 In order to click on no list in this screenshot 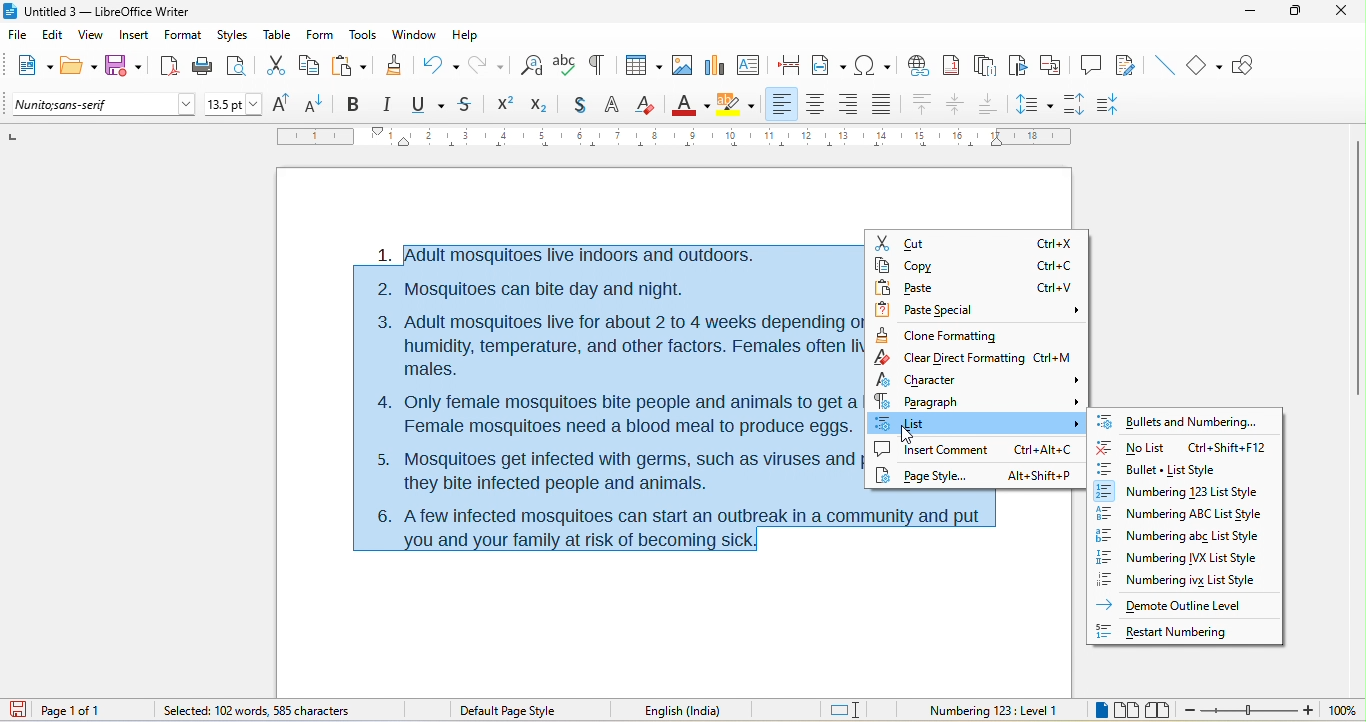, I will do `click(1181, 444)`.